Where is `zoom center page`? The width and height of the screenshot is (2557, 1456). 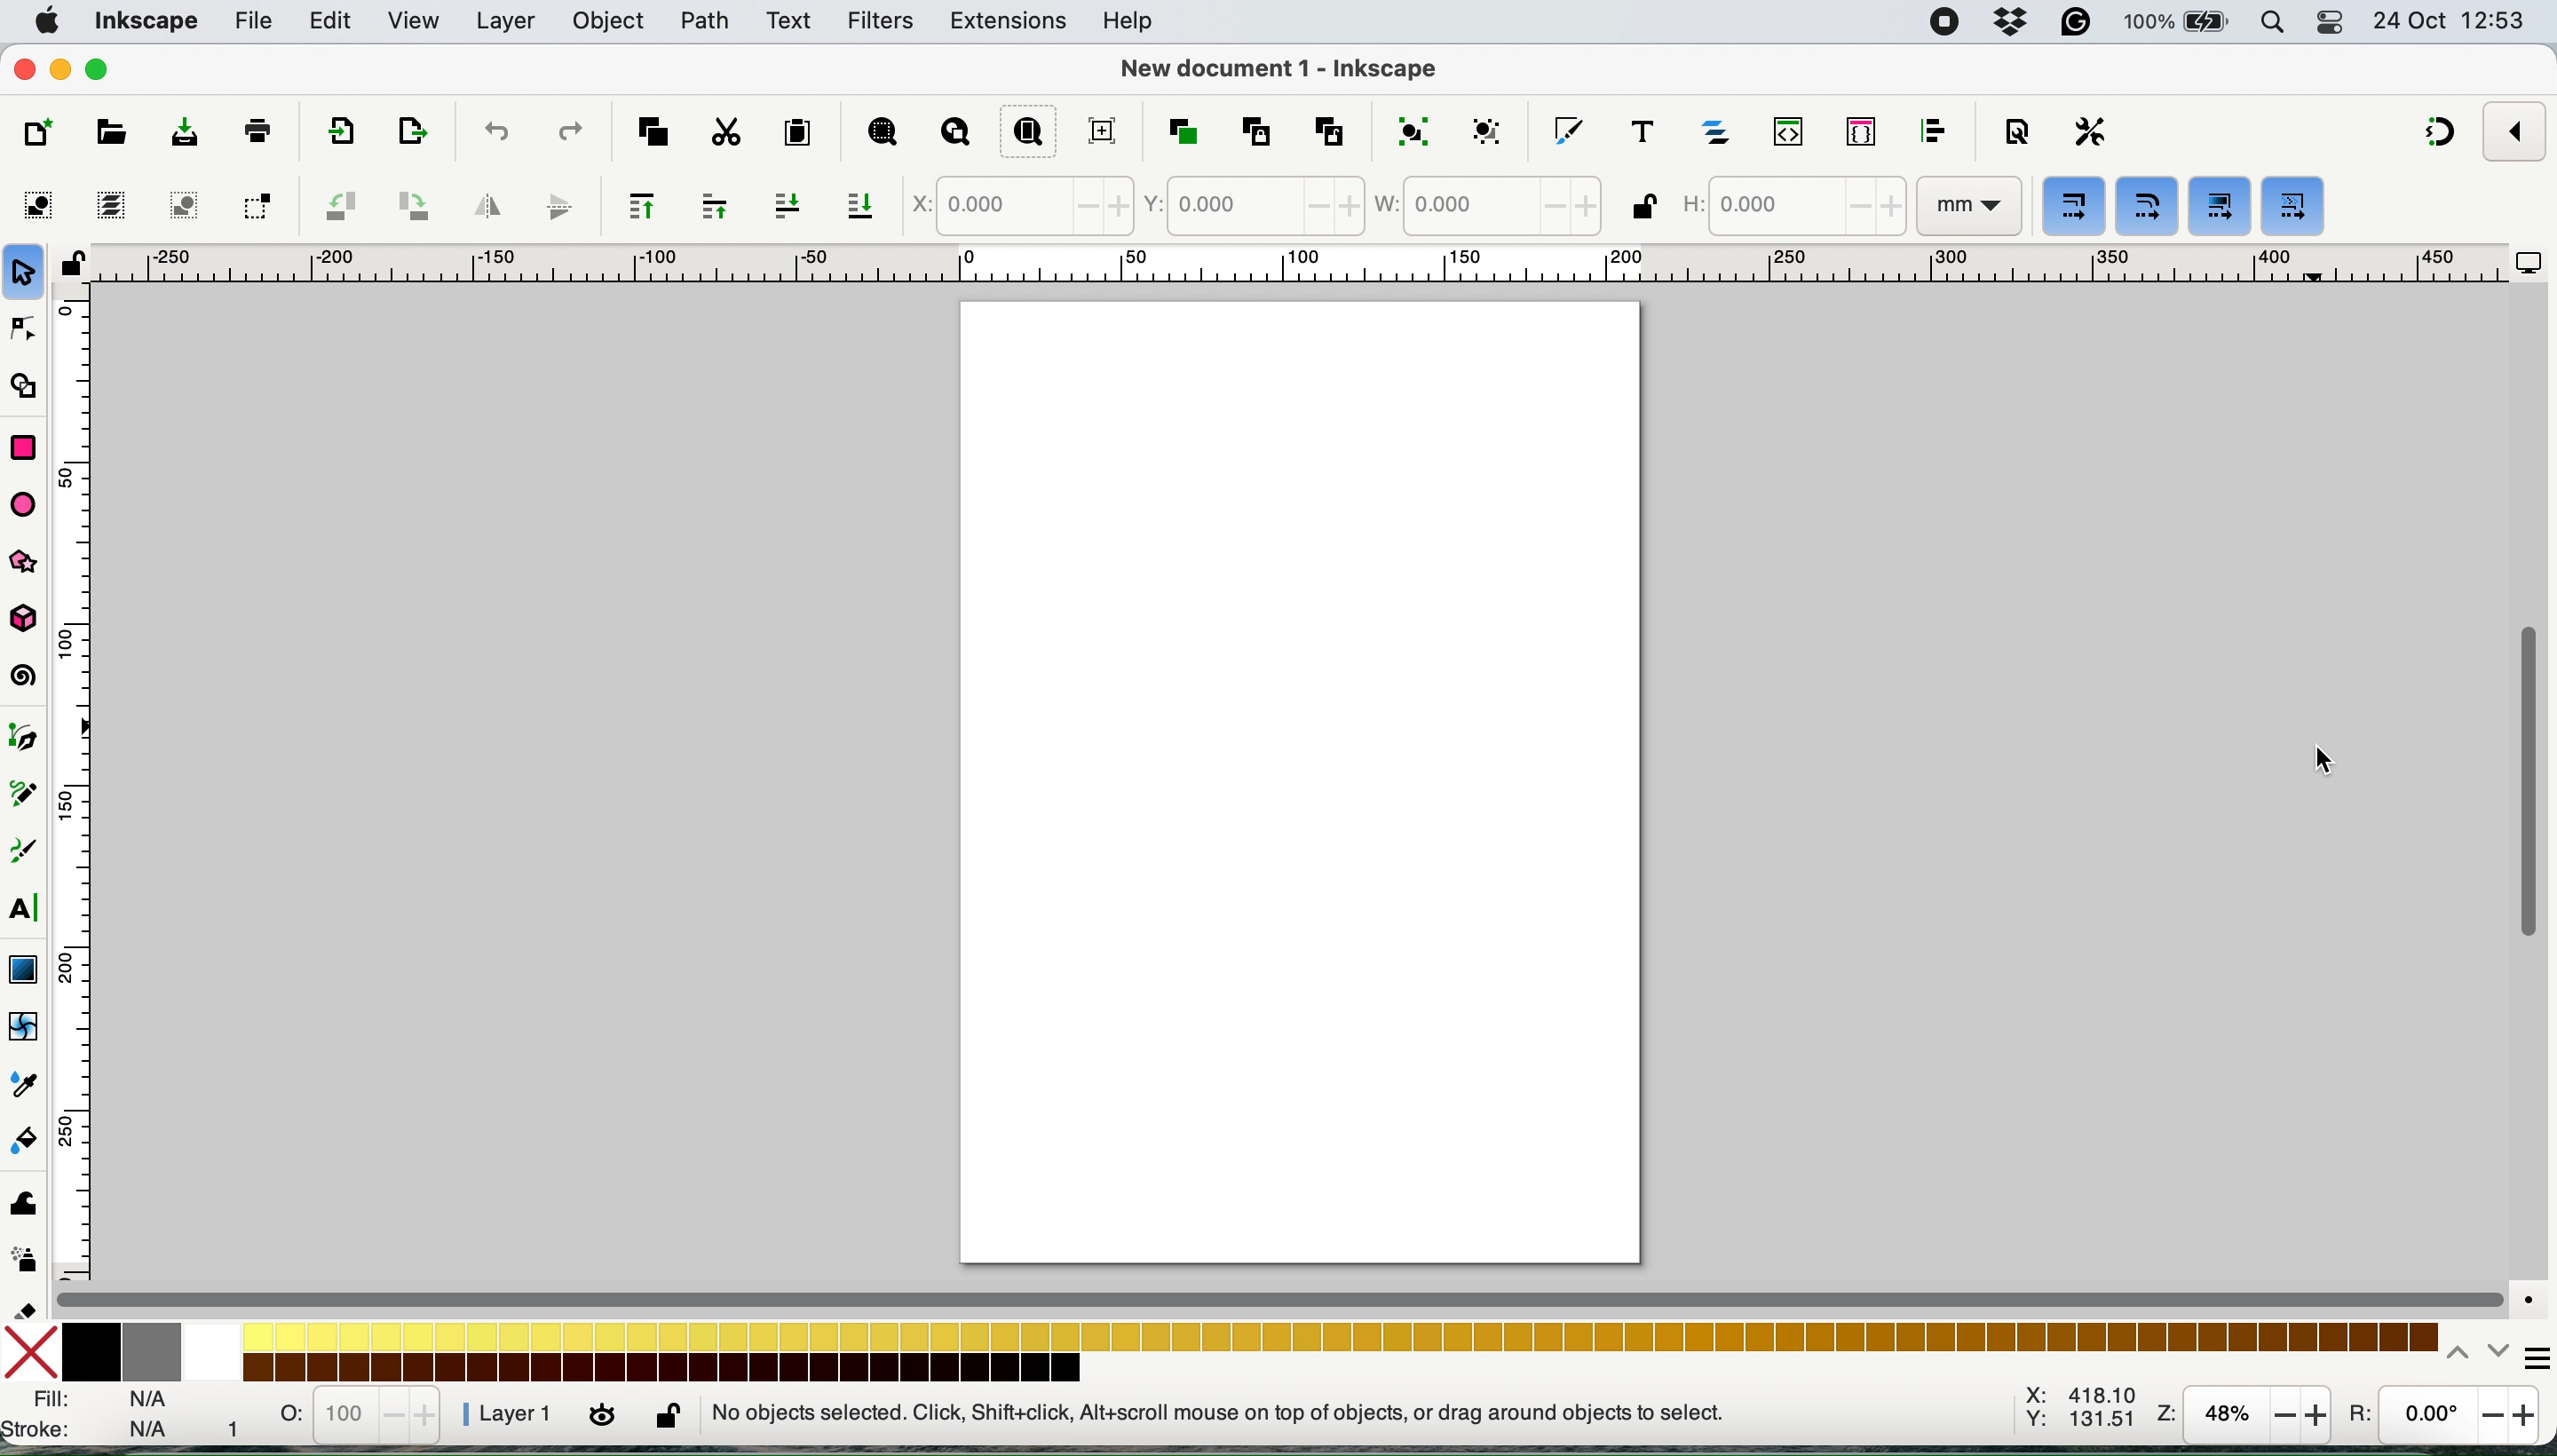
zoom center page is located at coordinates (1103, 127).